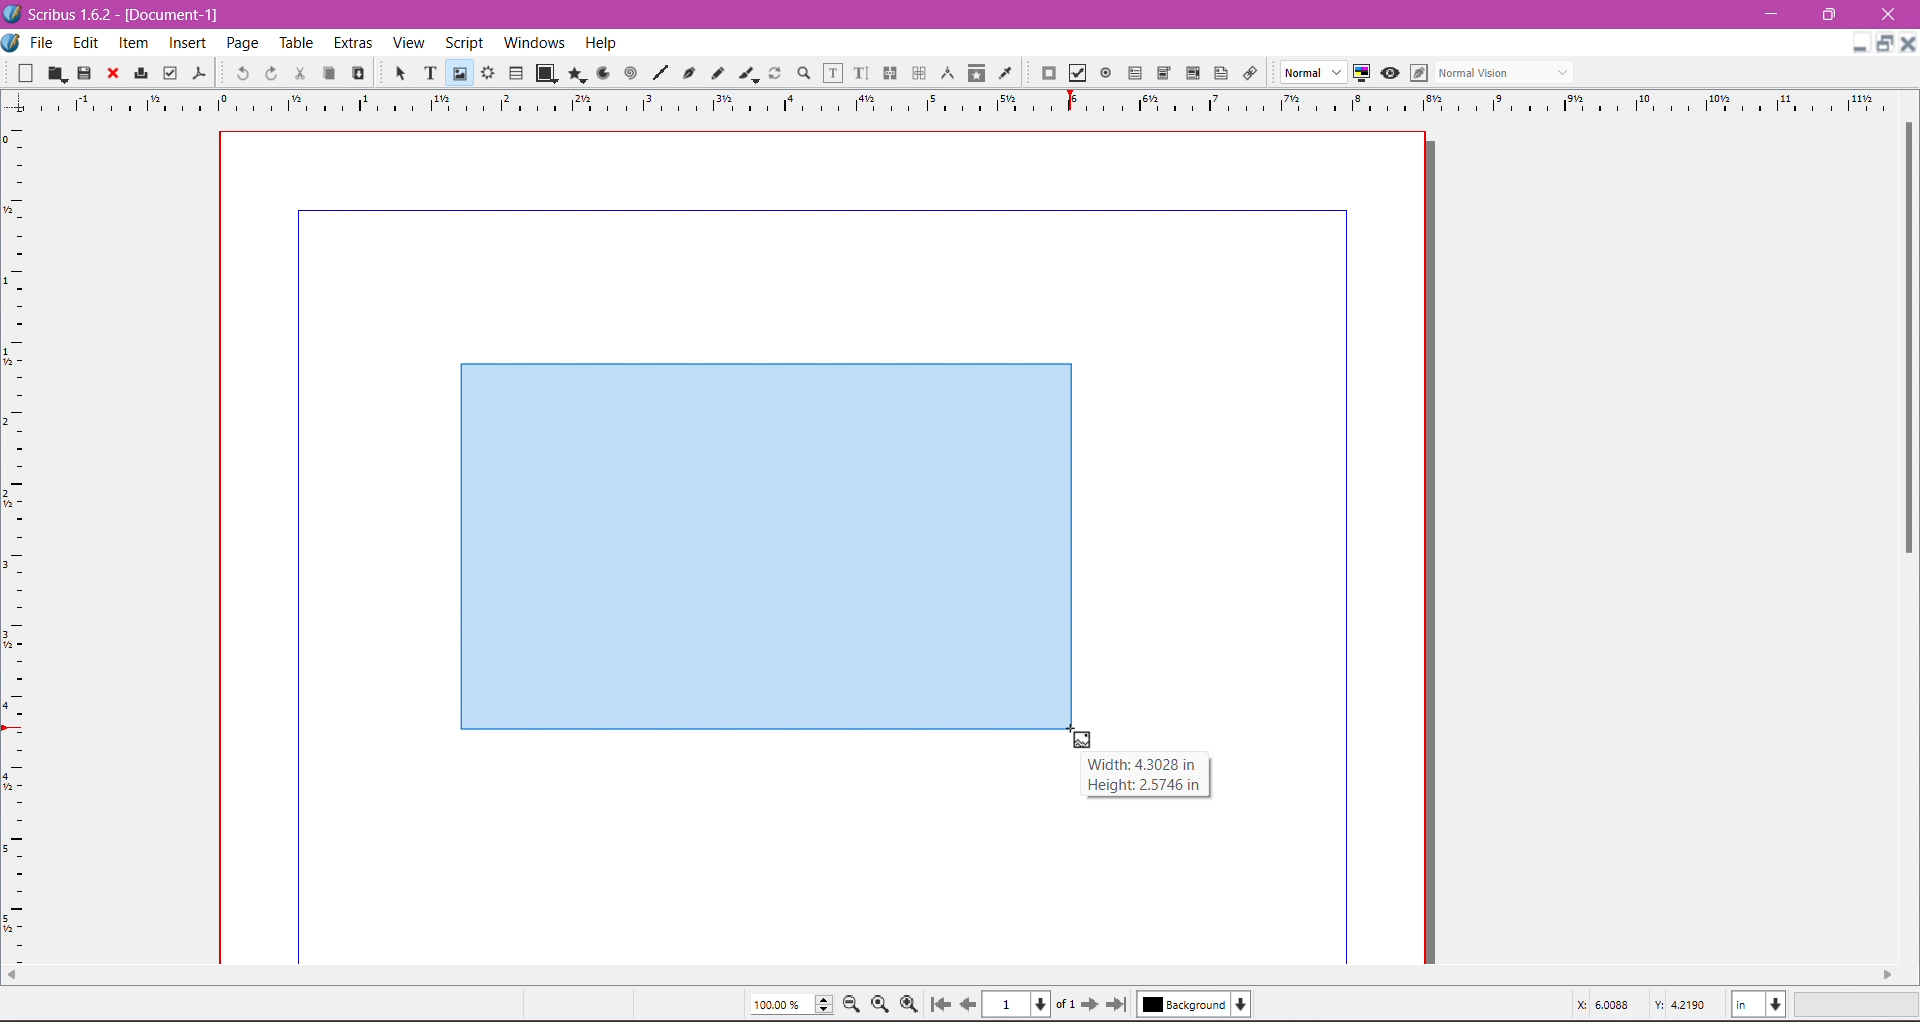 This screenshot has height=1022, width=1920. I want to click on View, so click(409, 43).